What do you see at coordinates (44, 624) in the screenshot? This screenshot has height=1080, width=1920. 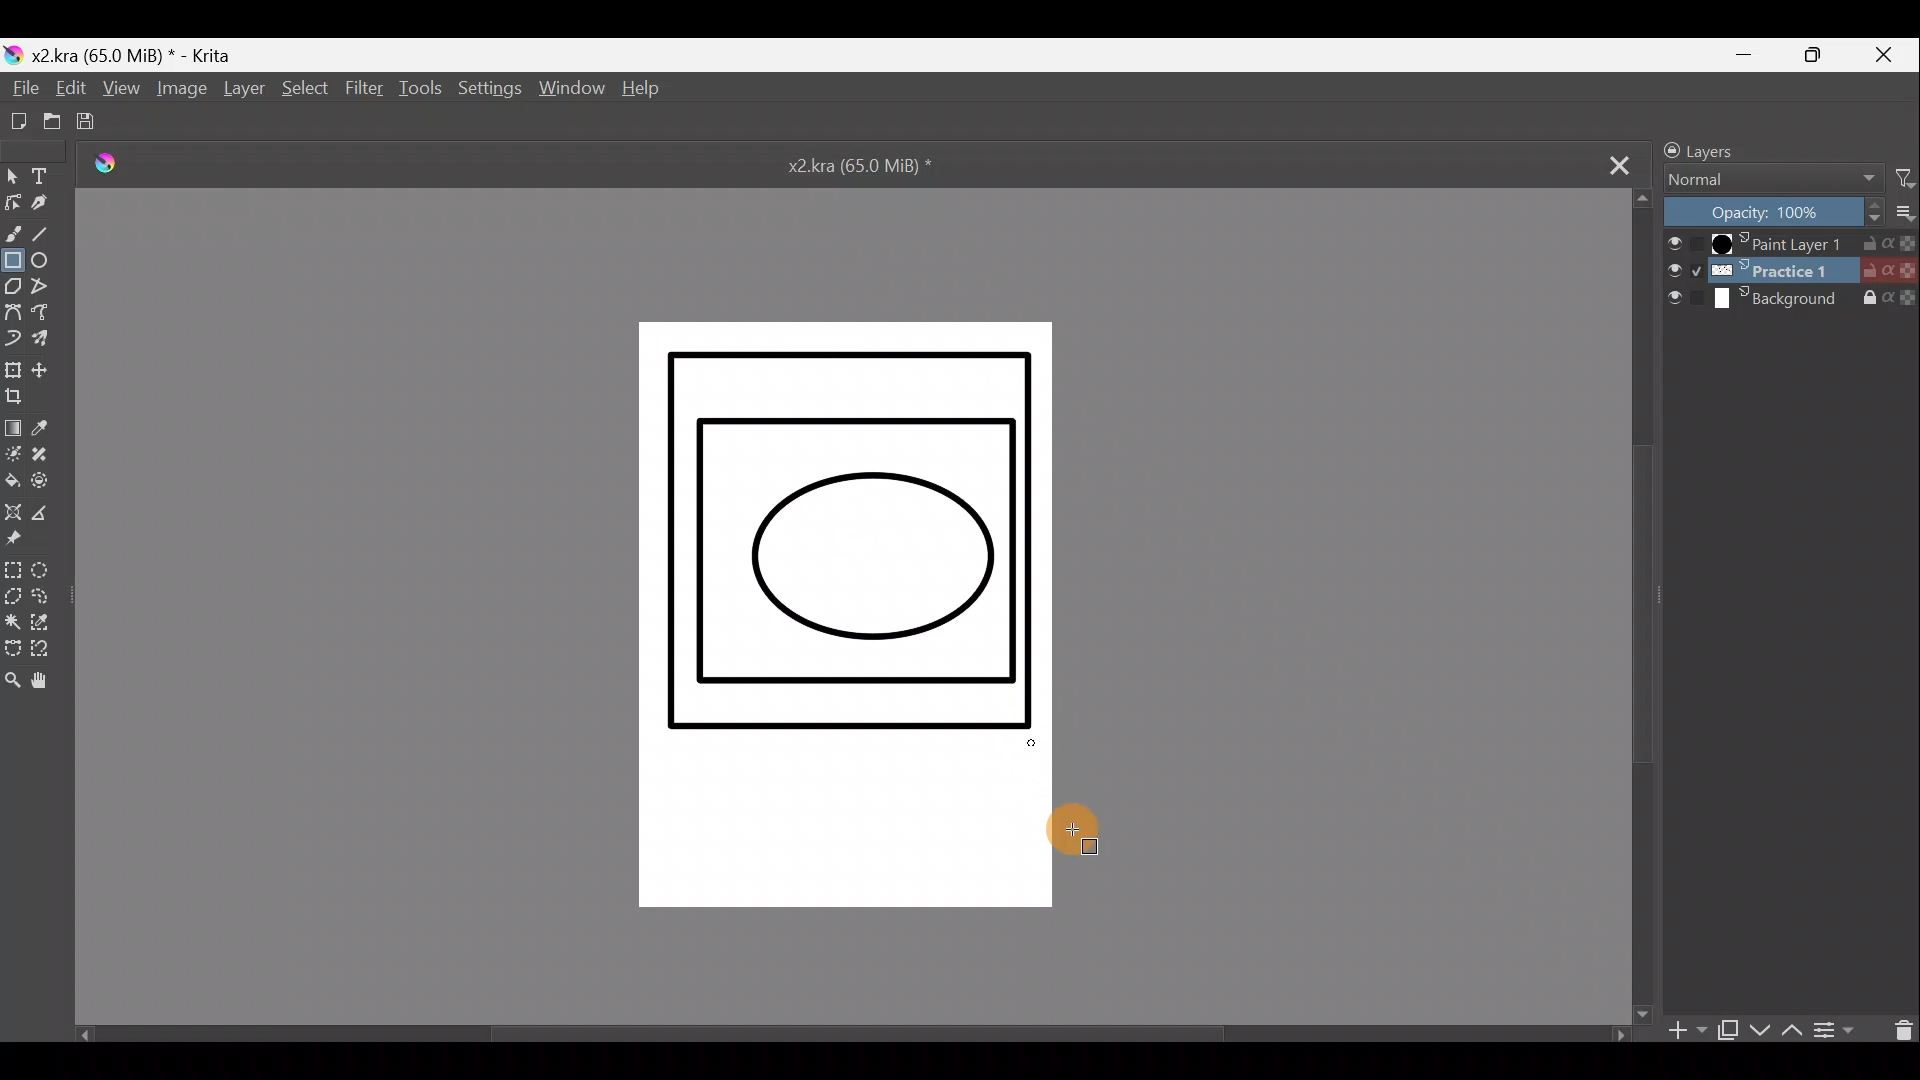 I see `Similar colour selection tool` at bounding box center [44, 624].